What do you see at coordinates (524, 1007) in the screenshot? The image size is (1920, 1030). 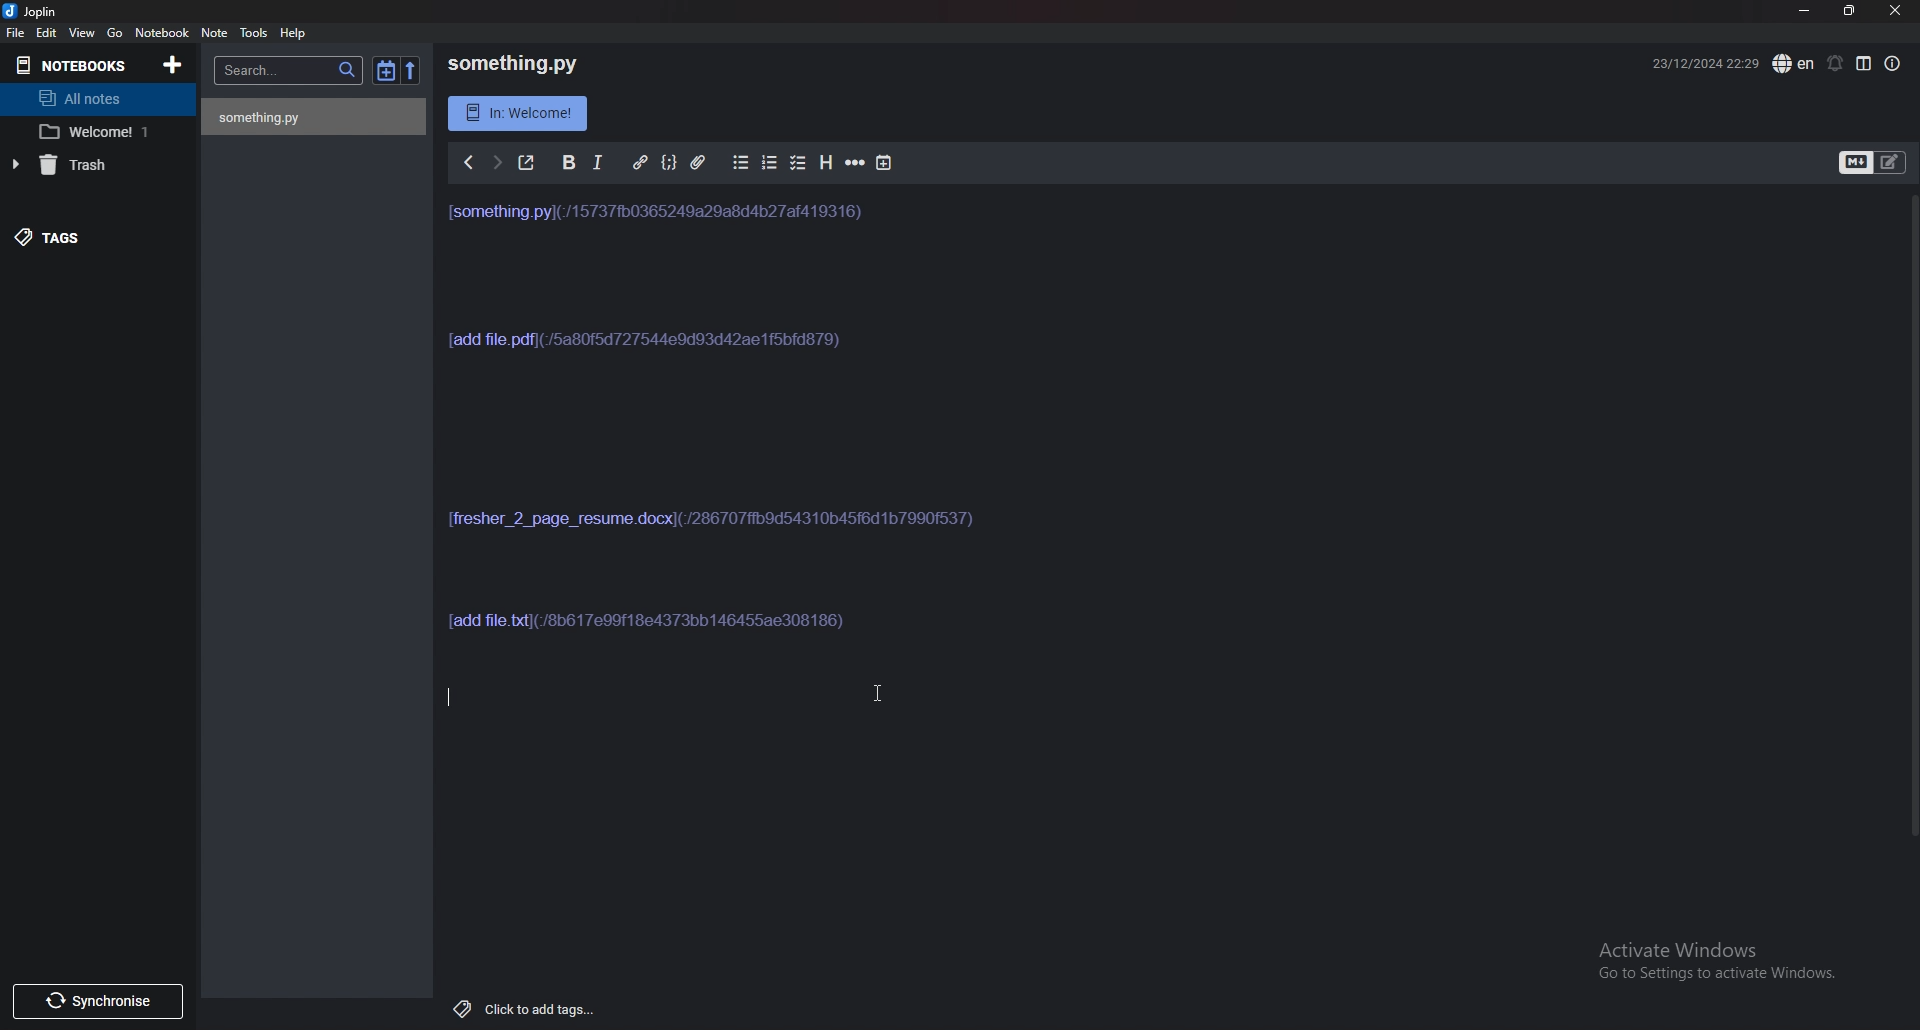 I see `add tags` at bounding box center [524, 1007].